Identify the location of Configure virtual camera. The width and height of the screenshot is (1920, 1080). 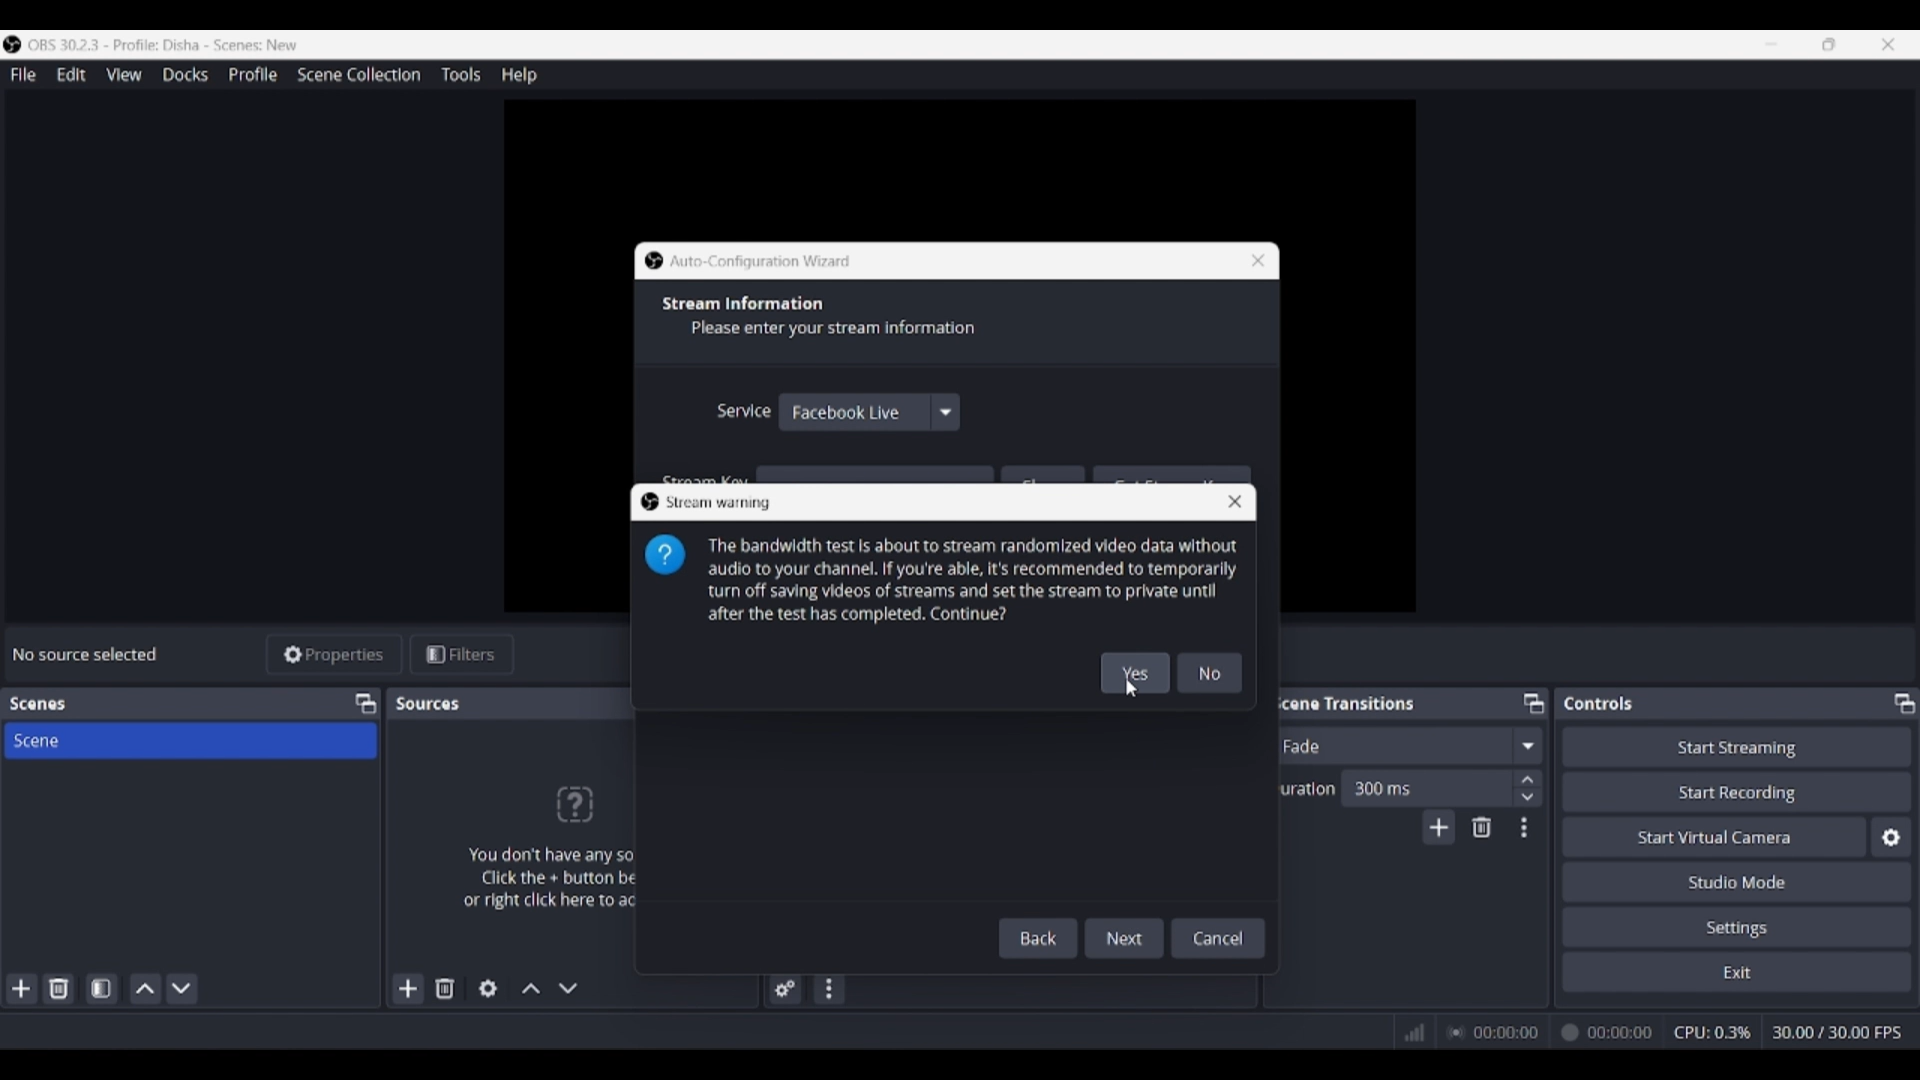
(1891, 837).